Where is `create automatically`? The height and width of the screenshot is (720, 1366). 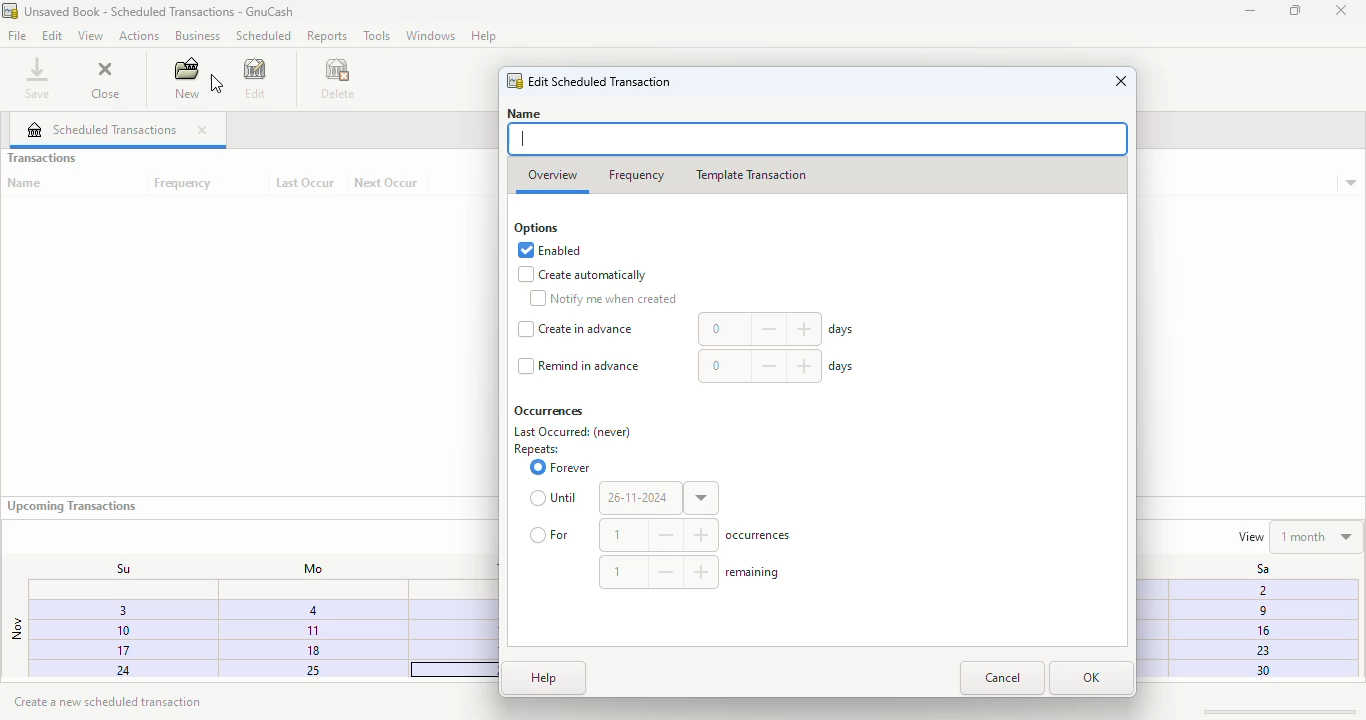
create automatically is located at coordinates (583, 275).